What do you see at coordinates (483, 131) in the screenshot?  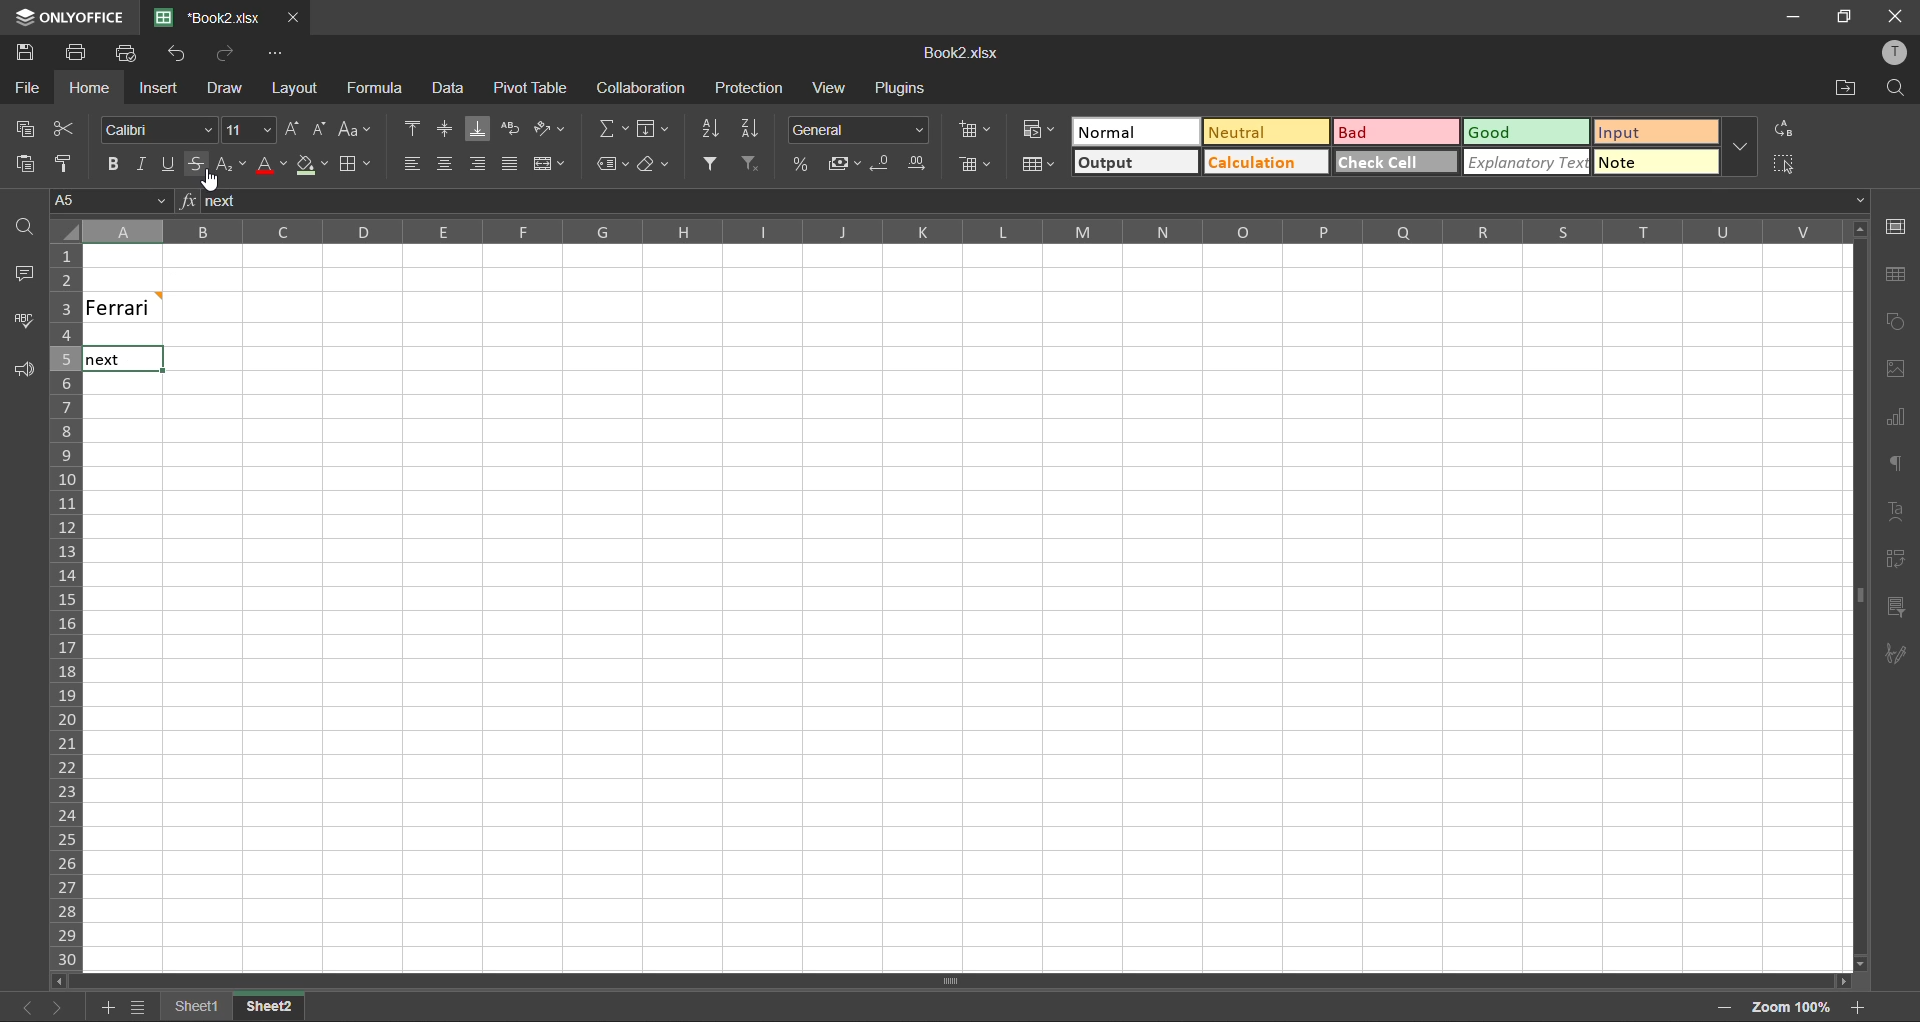 I see `align bottom` at bounding box center [483, 131].